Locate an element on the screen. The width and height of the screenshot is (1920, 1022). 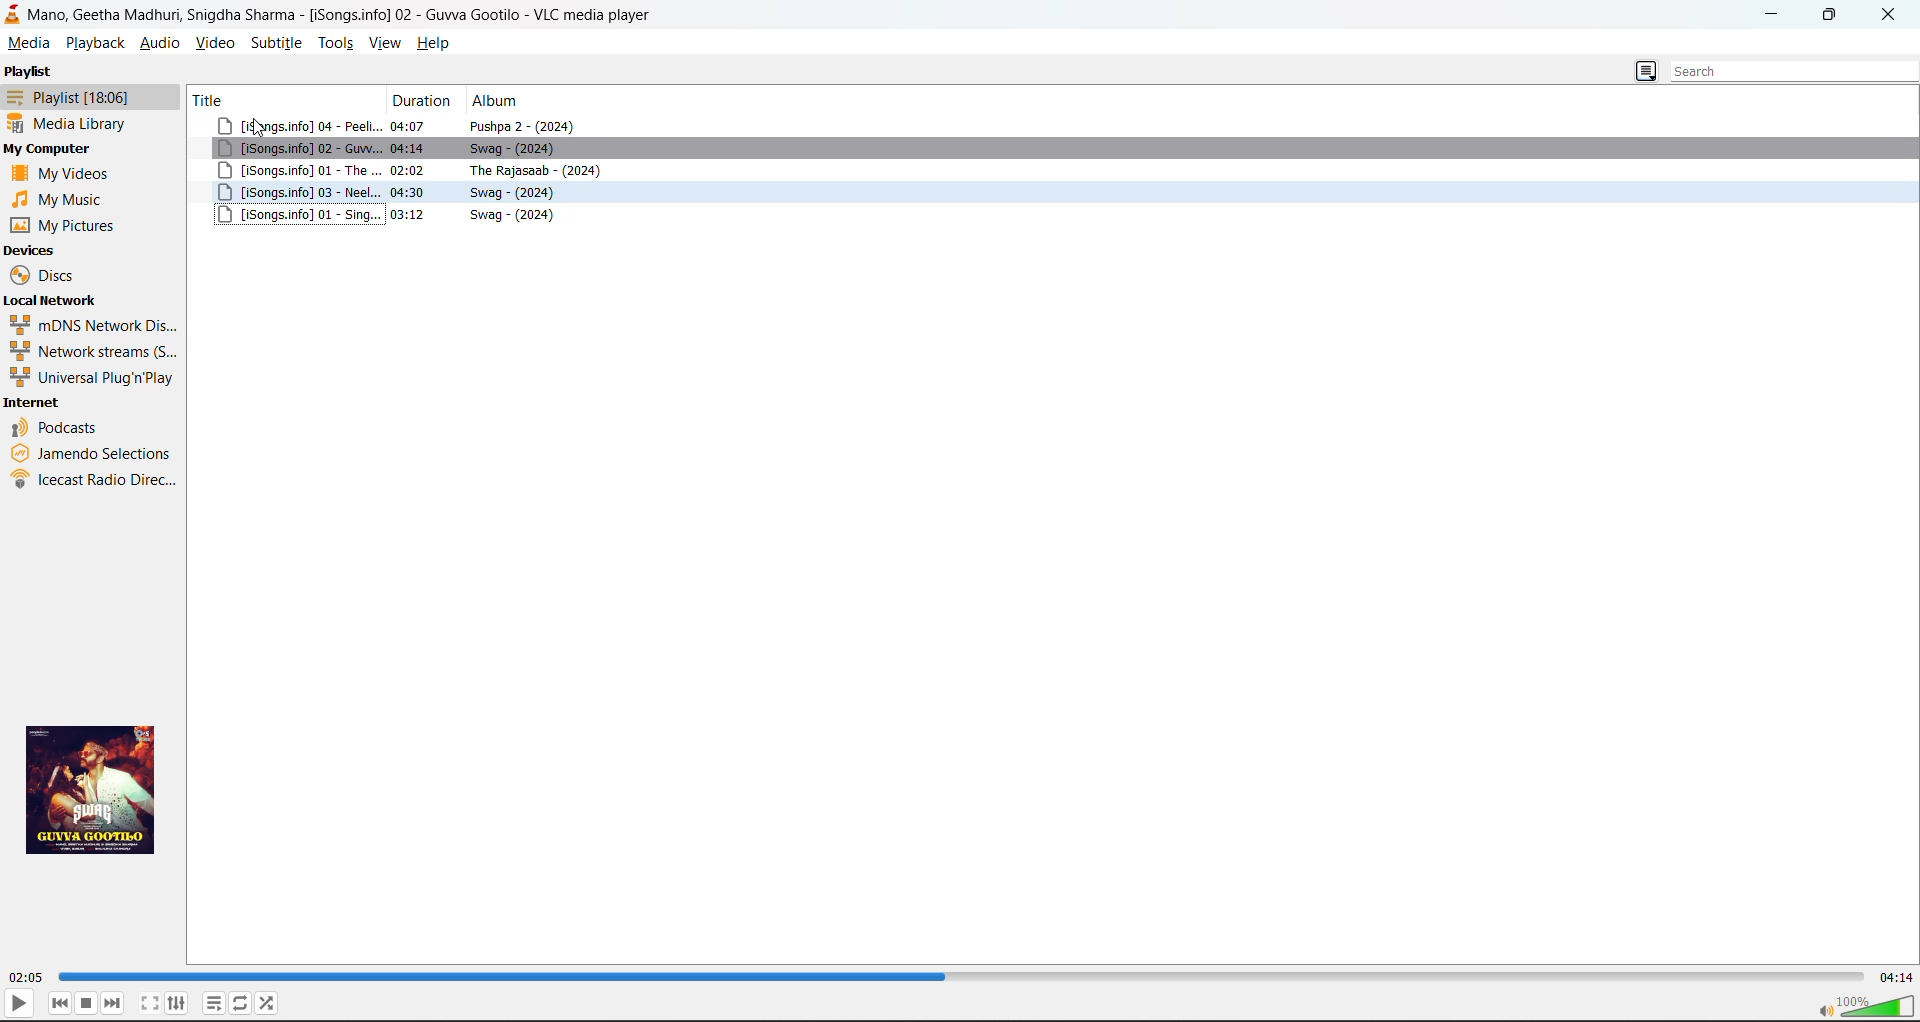
audio is located at coordinates (159, 42).